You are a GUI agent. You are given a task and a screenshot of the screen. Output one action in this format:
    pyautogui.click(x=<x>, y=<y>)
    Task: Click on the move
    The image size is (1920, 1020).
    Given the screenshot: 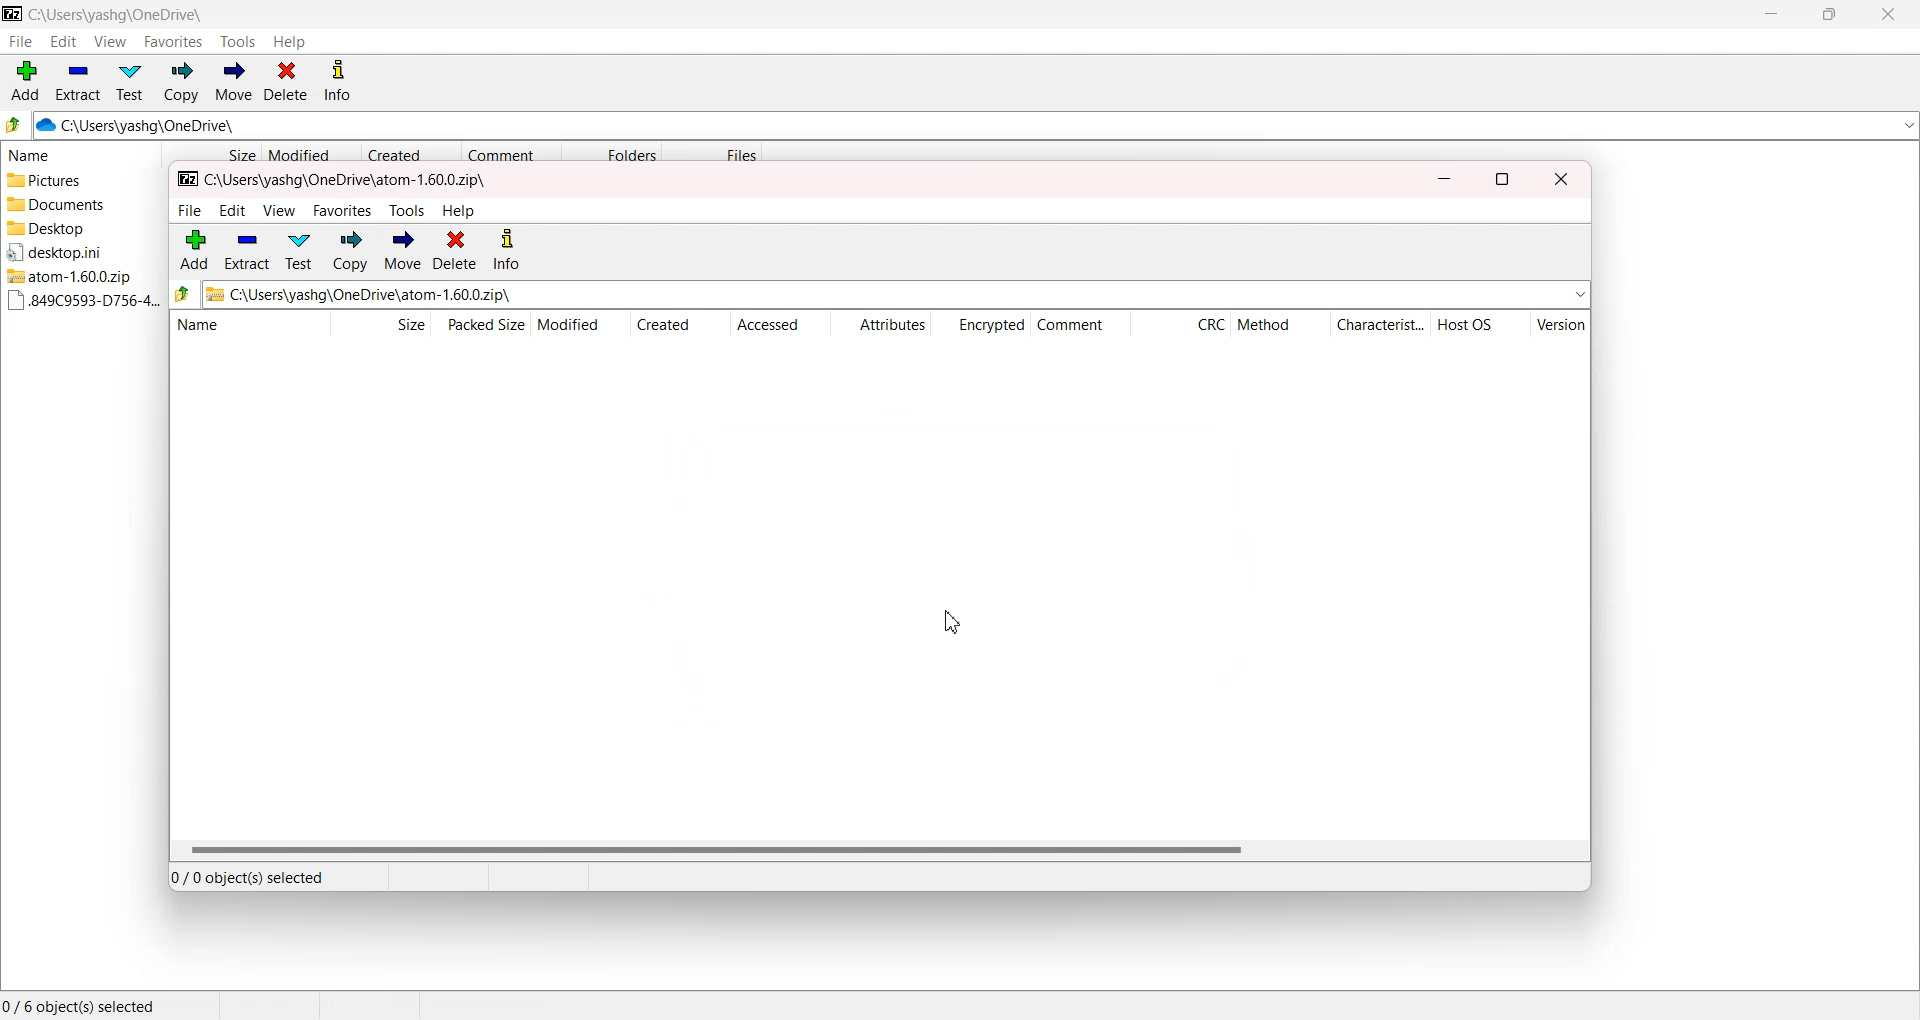 What is the action you would take?
    pyautogui.click(x=402, y=251)
    